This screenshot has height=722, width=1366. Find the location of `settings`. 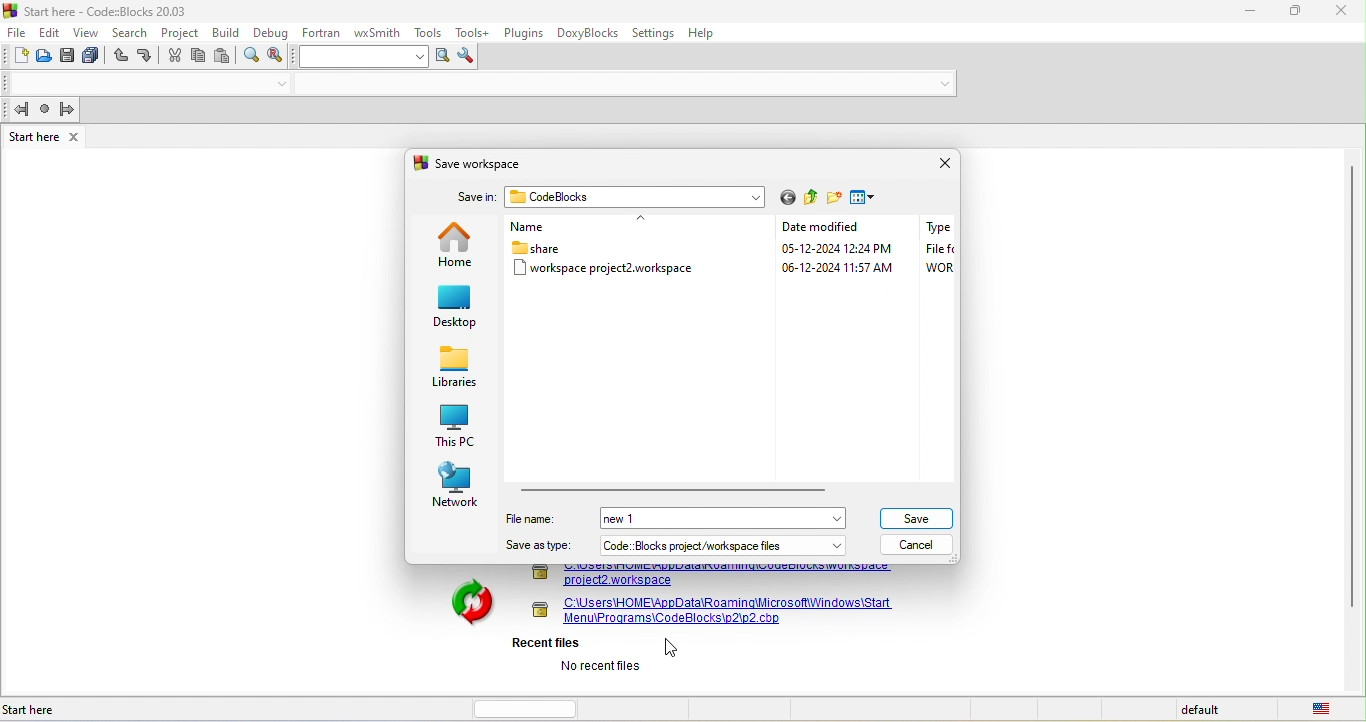

settings is located at coordinates (656, 33).